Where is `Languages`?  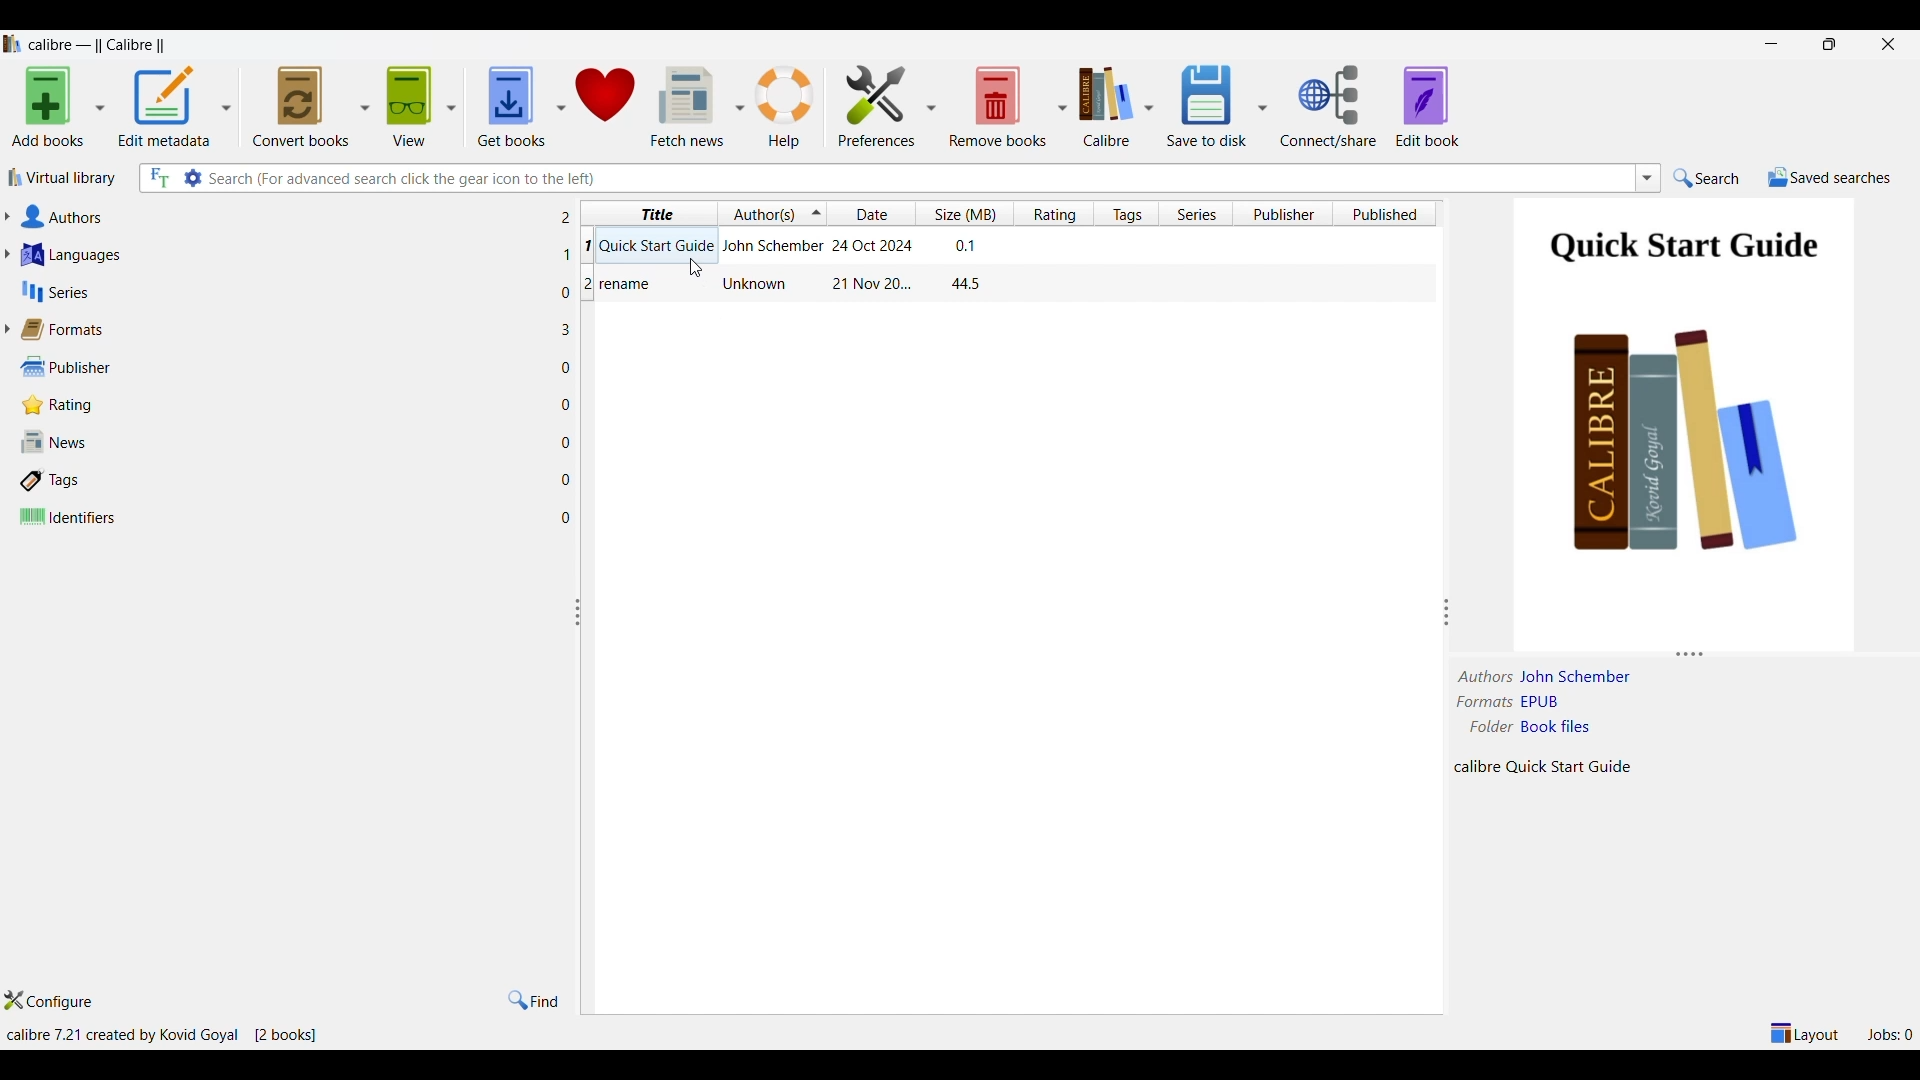
Languages is located at coordinates (285, 255).